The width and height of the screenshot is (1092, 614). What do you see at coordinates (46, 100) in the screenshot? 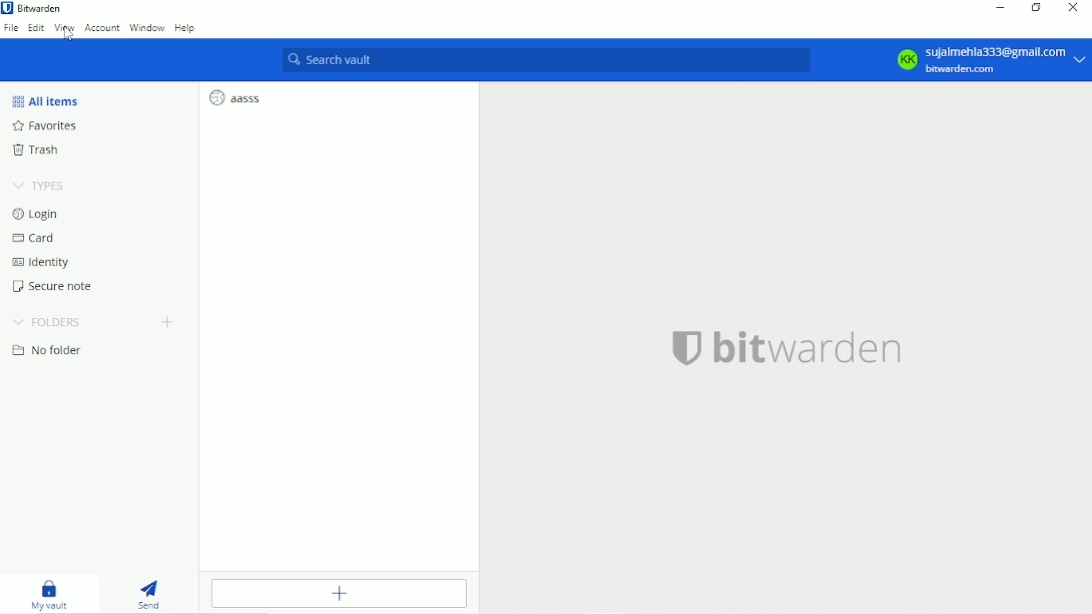
I see `All item` at bounding box center [46, 100].